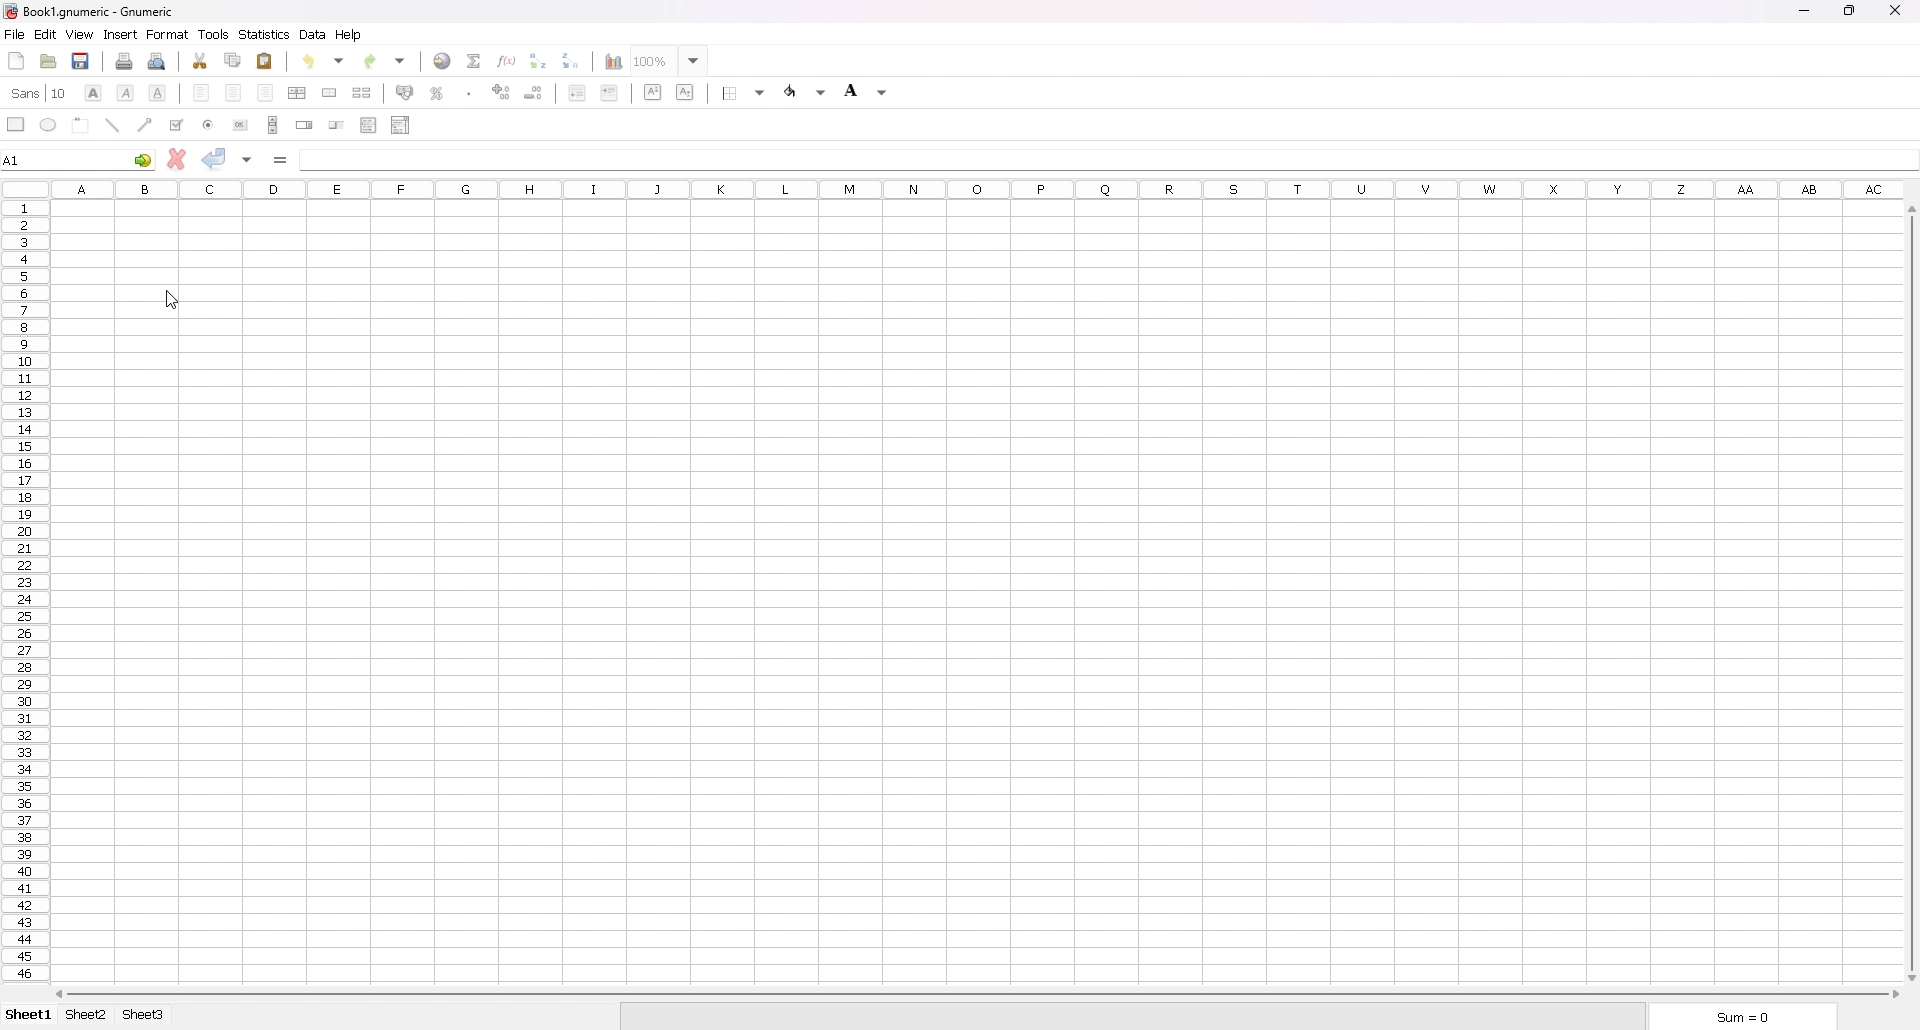 The height and width of the screenshot is (1030, 1920). Describe the element at coordinates (250, 160) in the screenshot. I see `accept changes in all cells` at that location.